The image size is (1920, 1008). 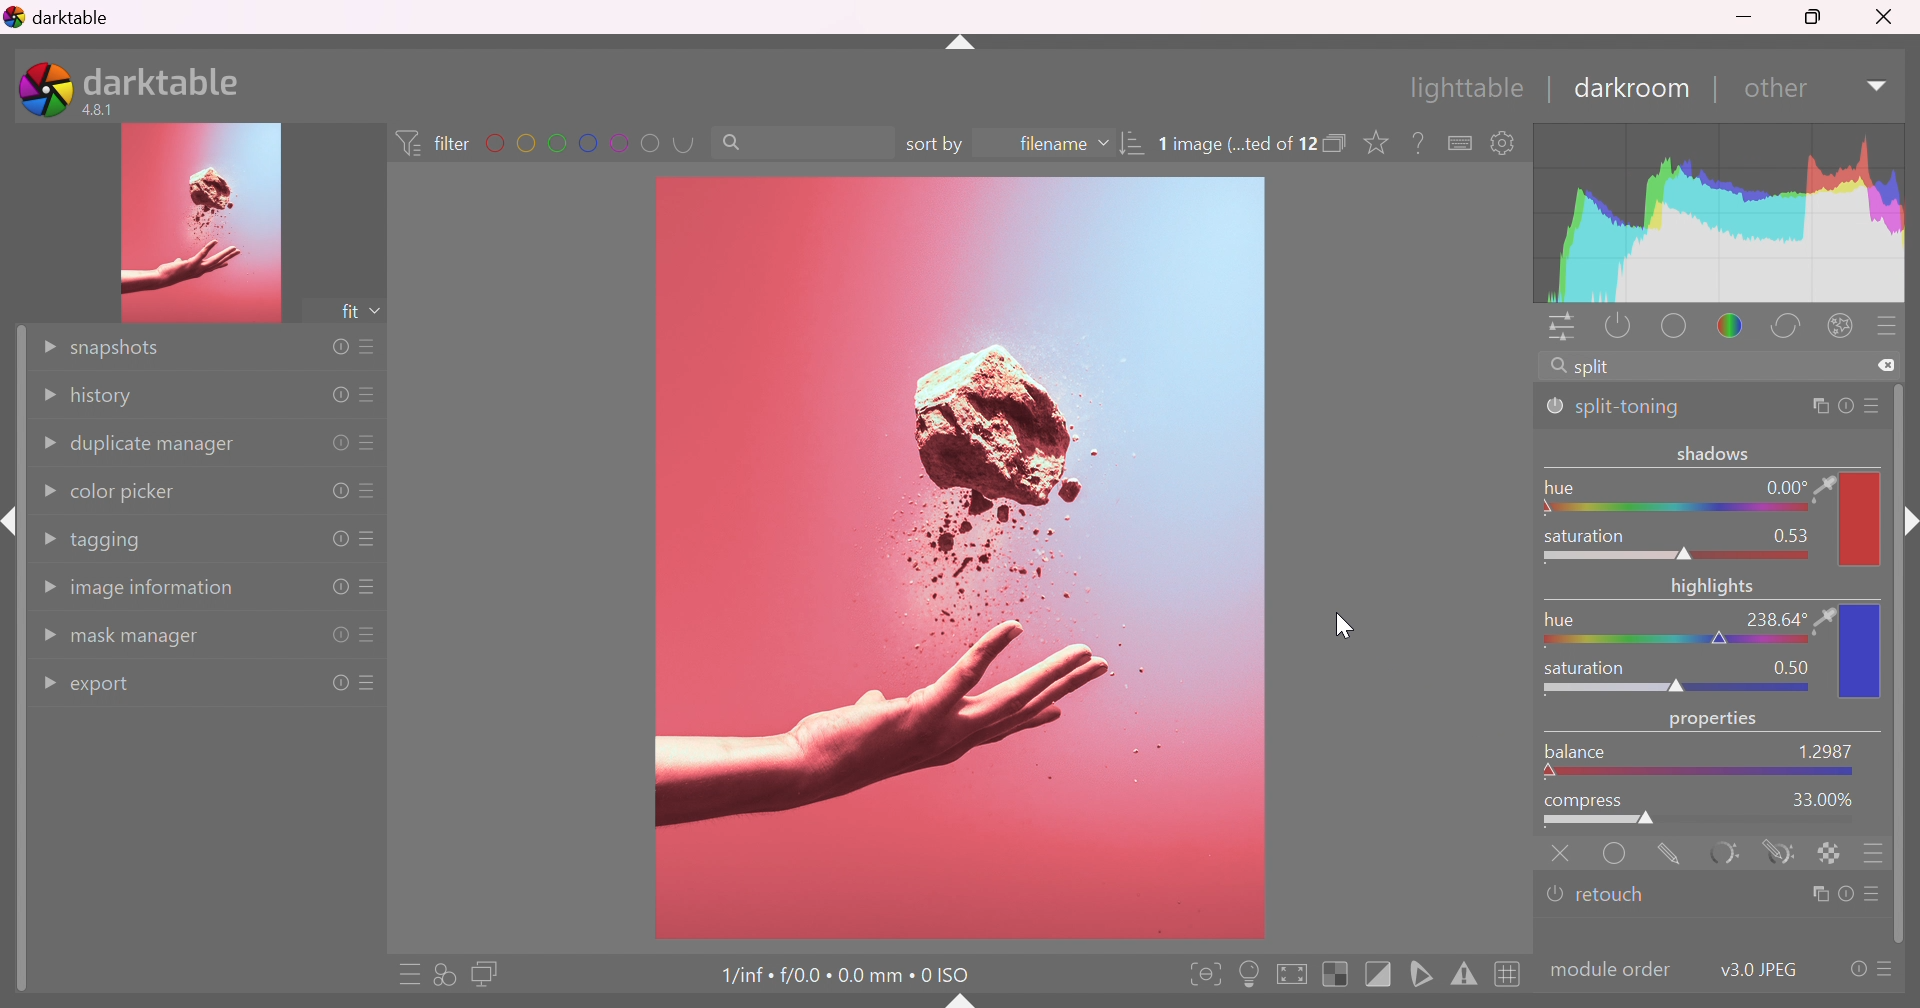 What do you see at coordinates (1137, 140) in the screenshot?
I see `sort` at bounding box center [1137, 140].